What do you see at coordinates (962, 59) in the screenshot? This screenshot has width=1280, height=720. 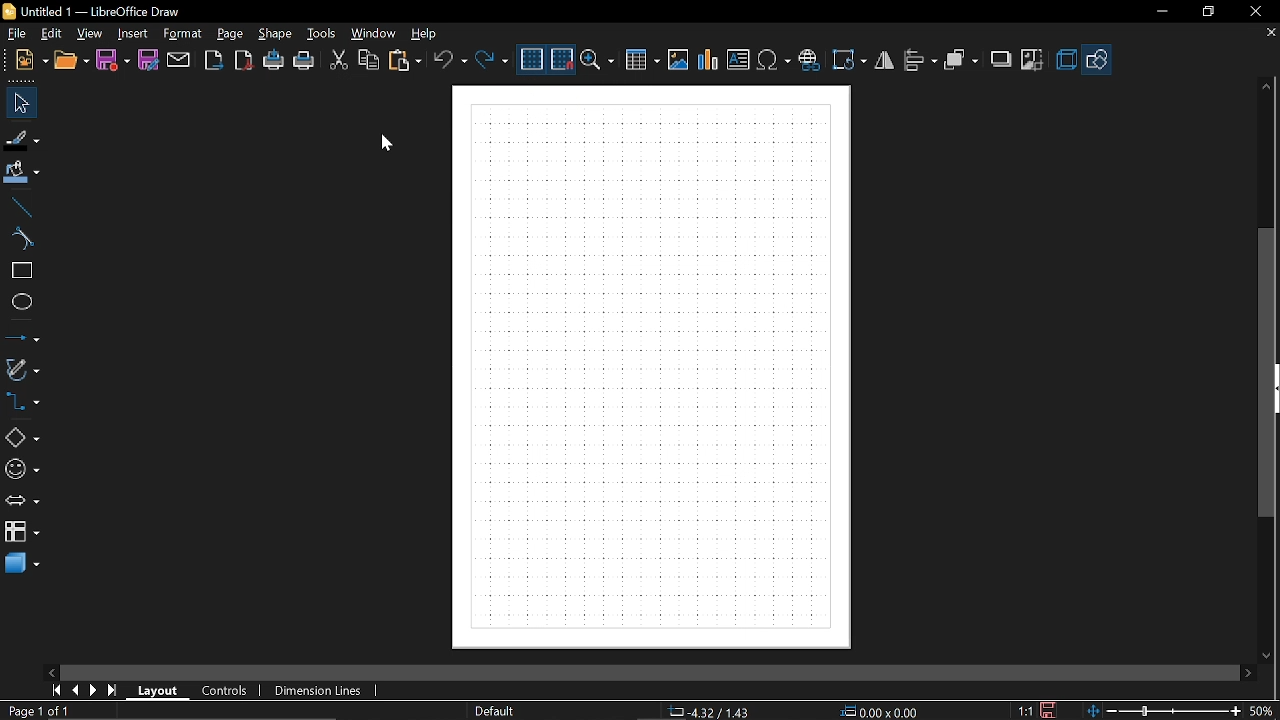 I see `arrange` at bounding box center [962, 59].